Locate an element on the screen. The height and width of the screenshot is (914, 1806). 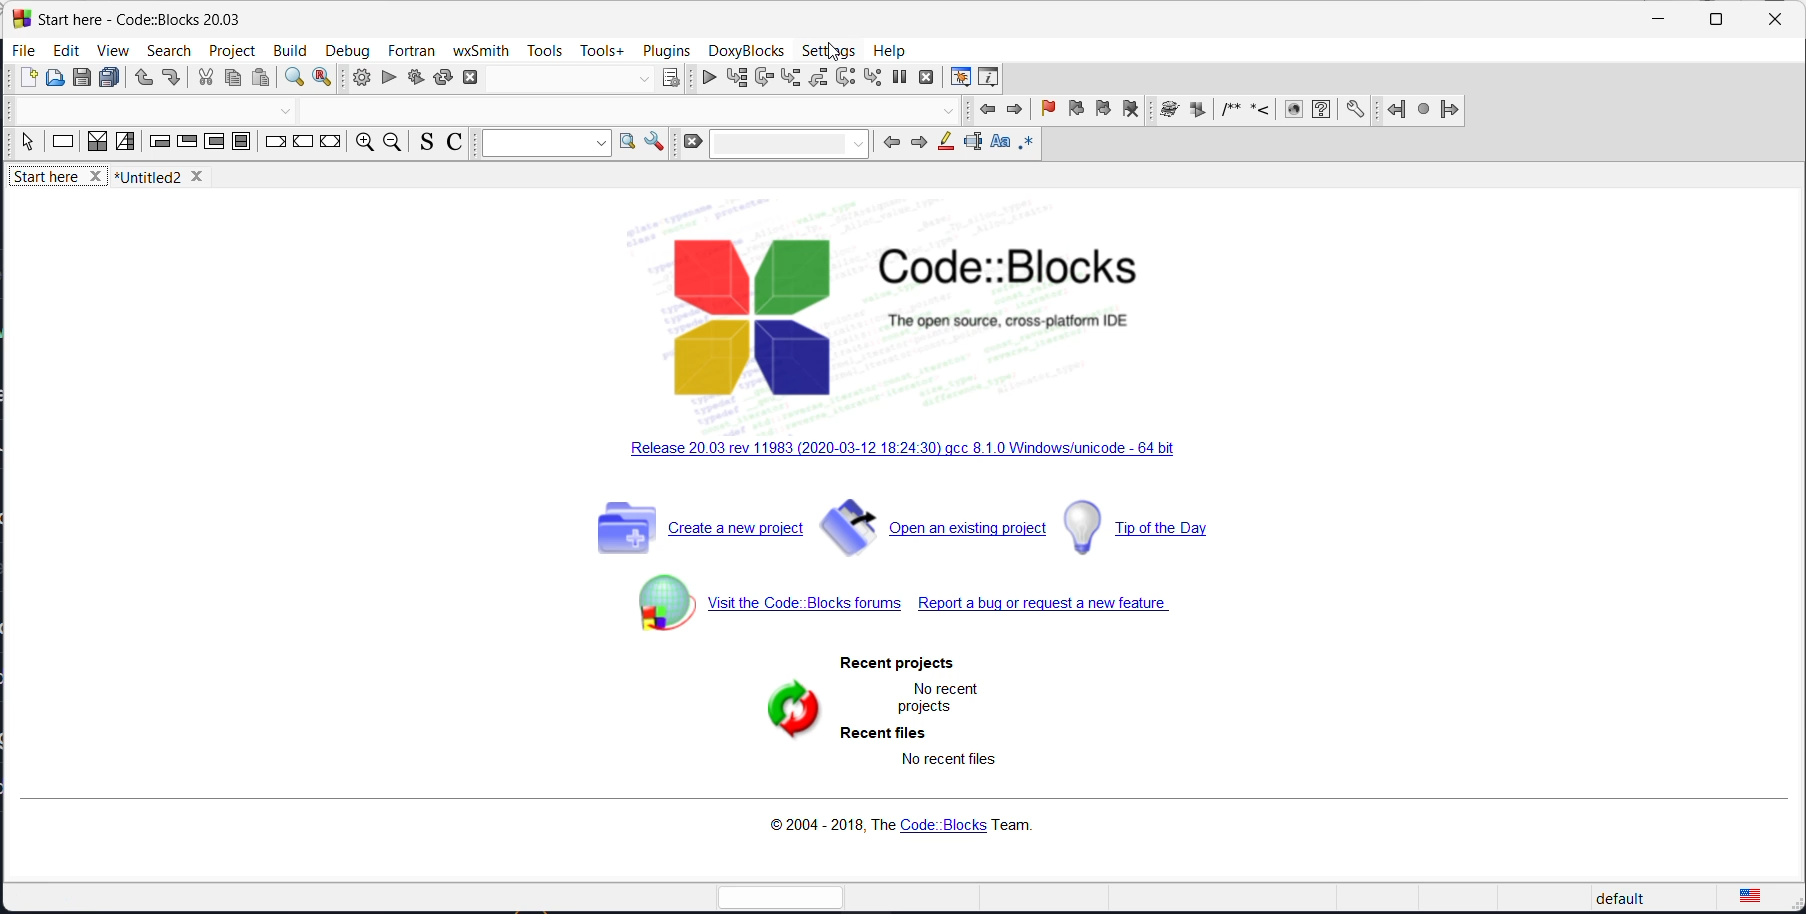
plugins is located at coordinates (667, 50).